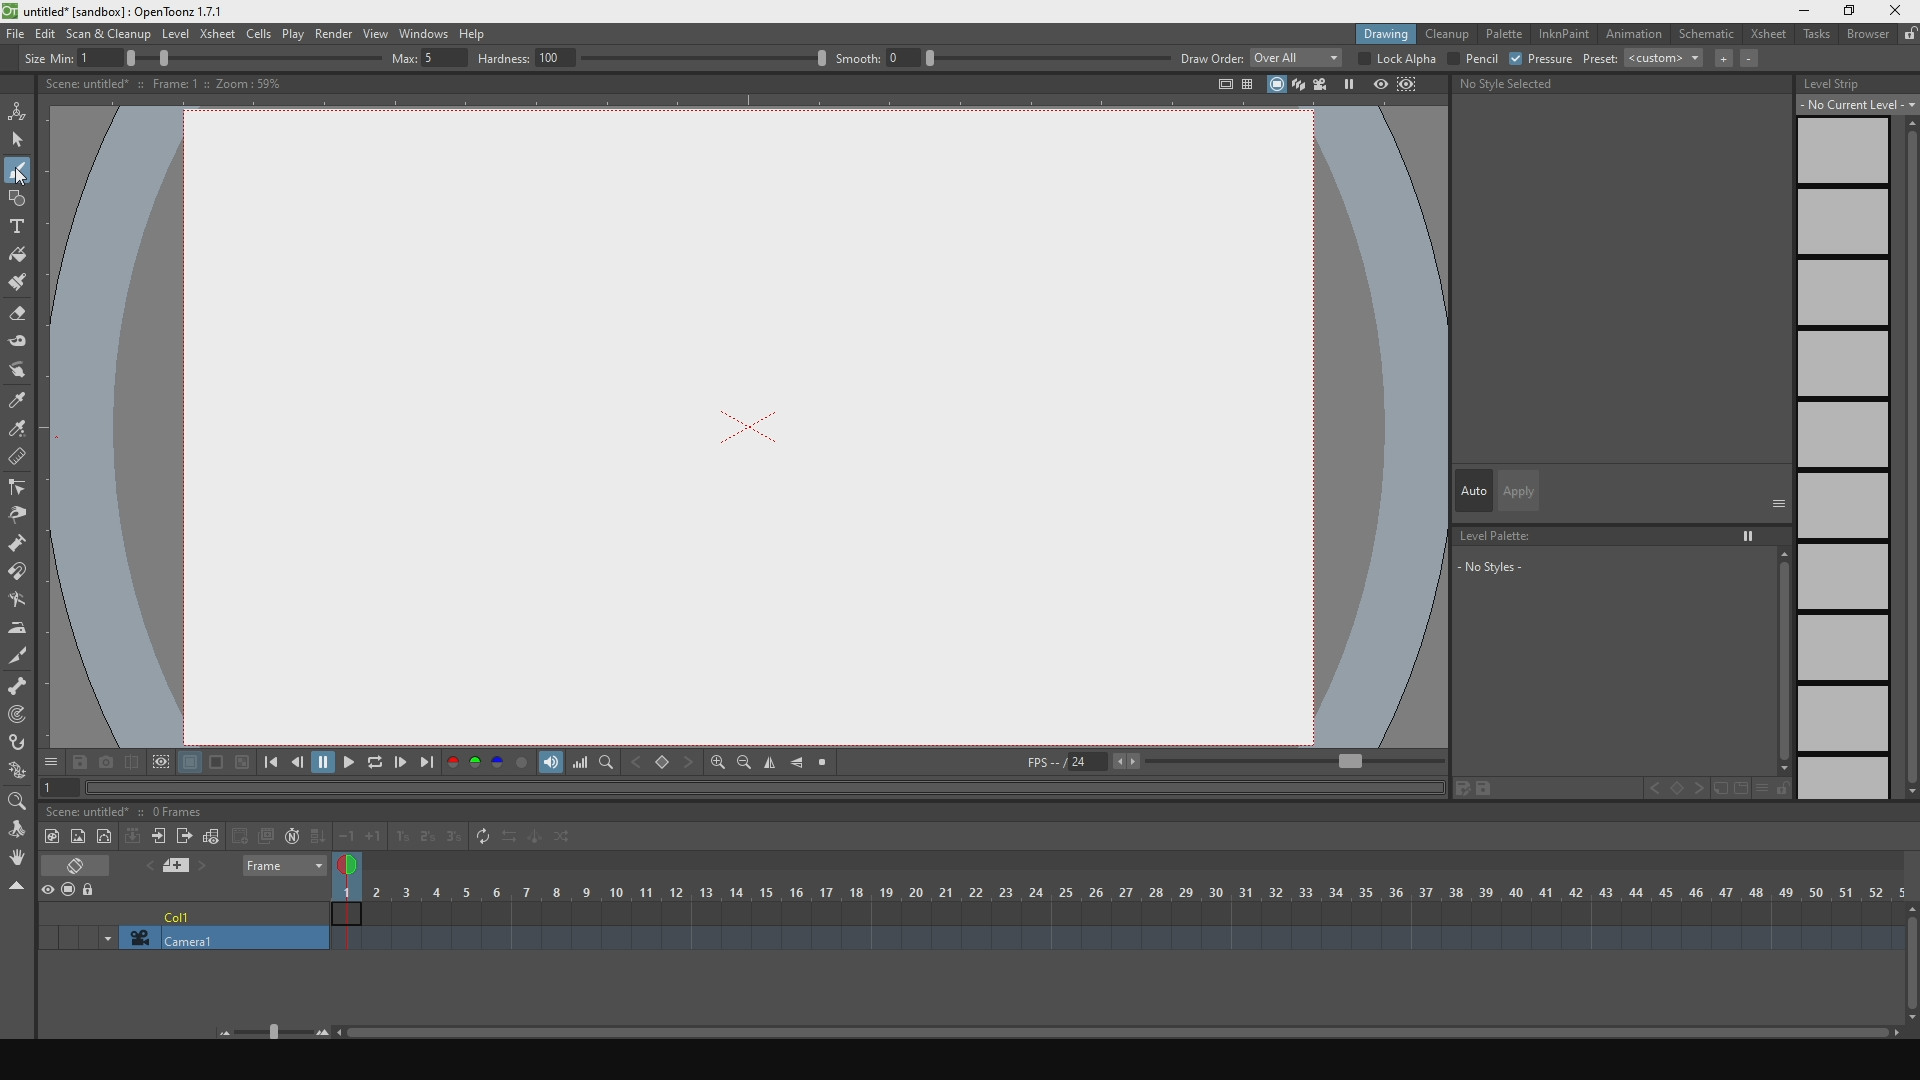  What do you see at coordinates (74, 889) in the screenshot?
I see `stop` at bounding box center [74, 889].